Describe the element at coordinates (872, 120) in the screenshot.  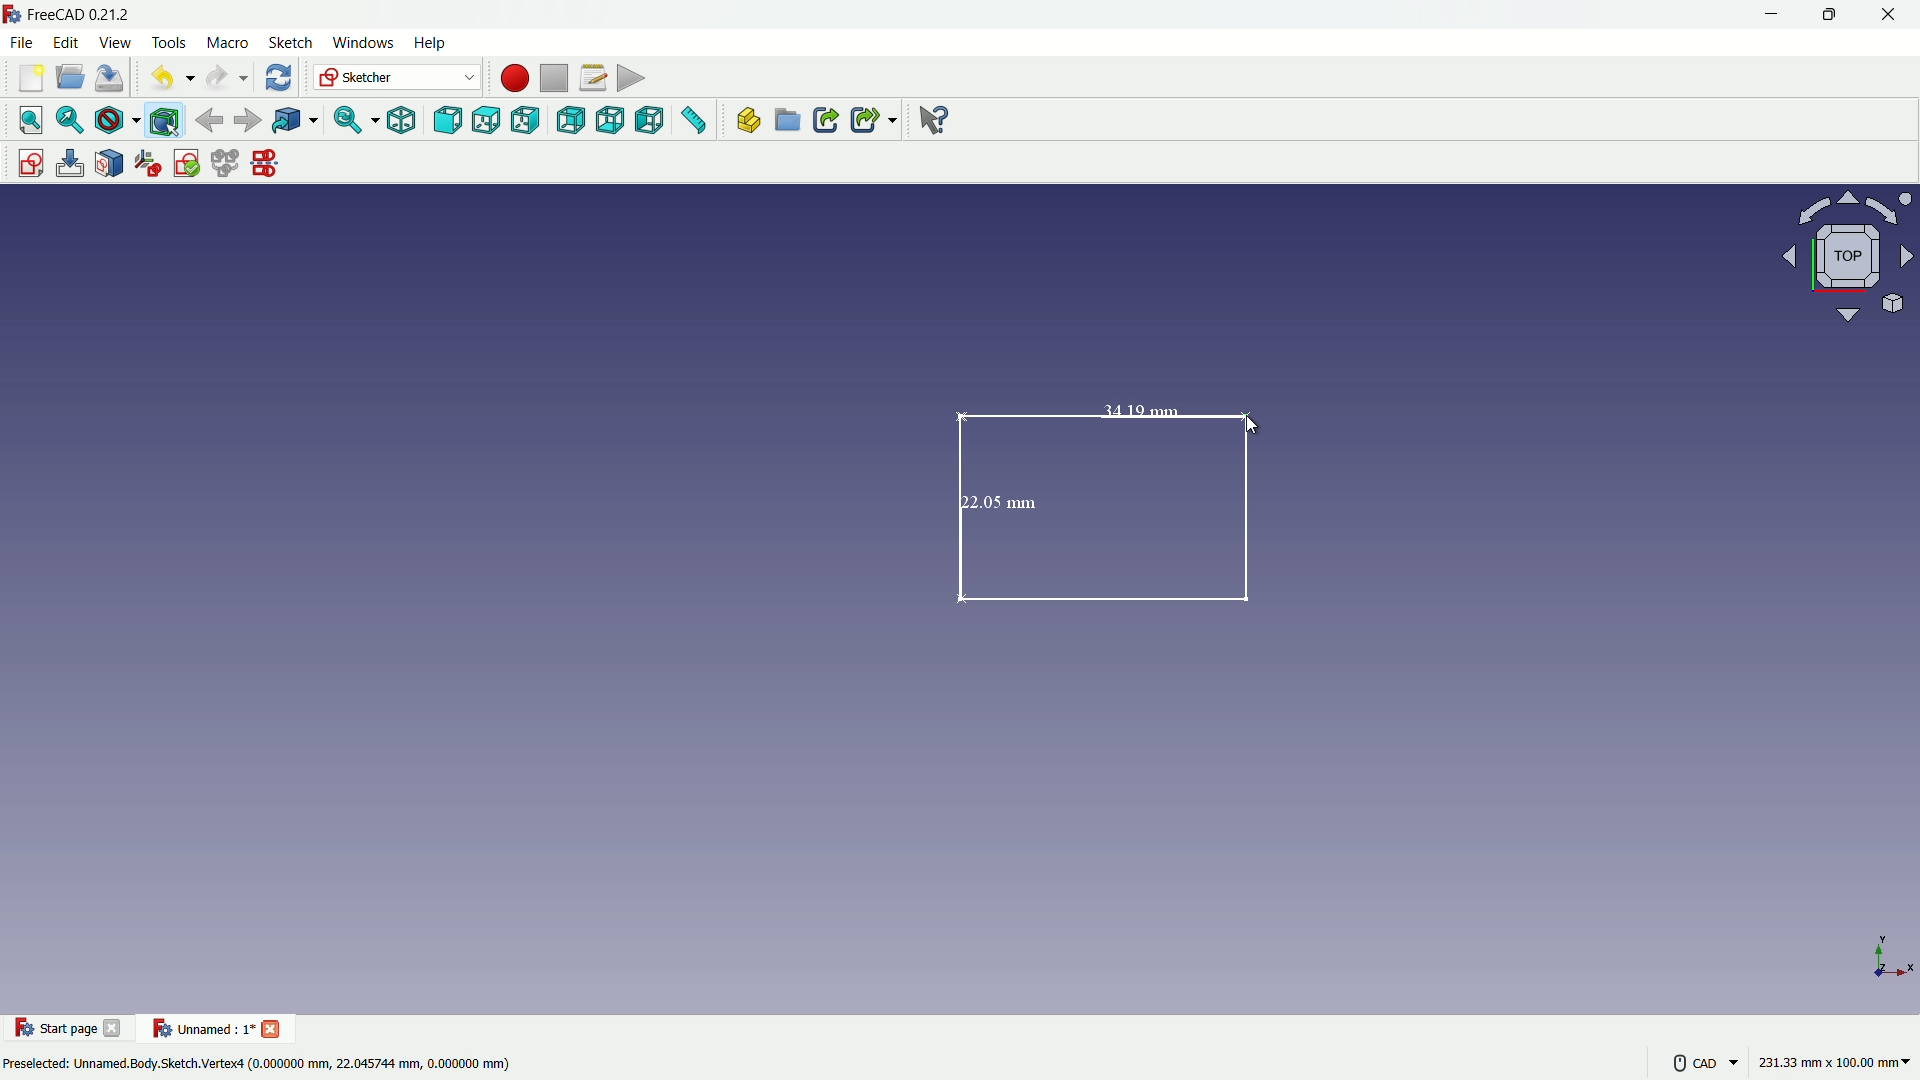
I see `make sub link` at that location.